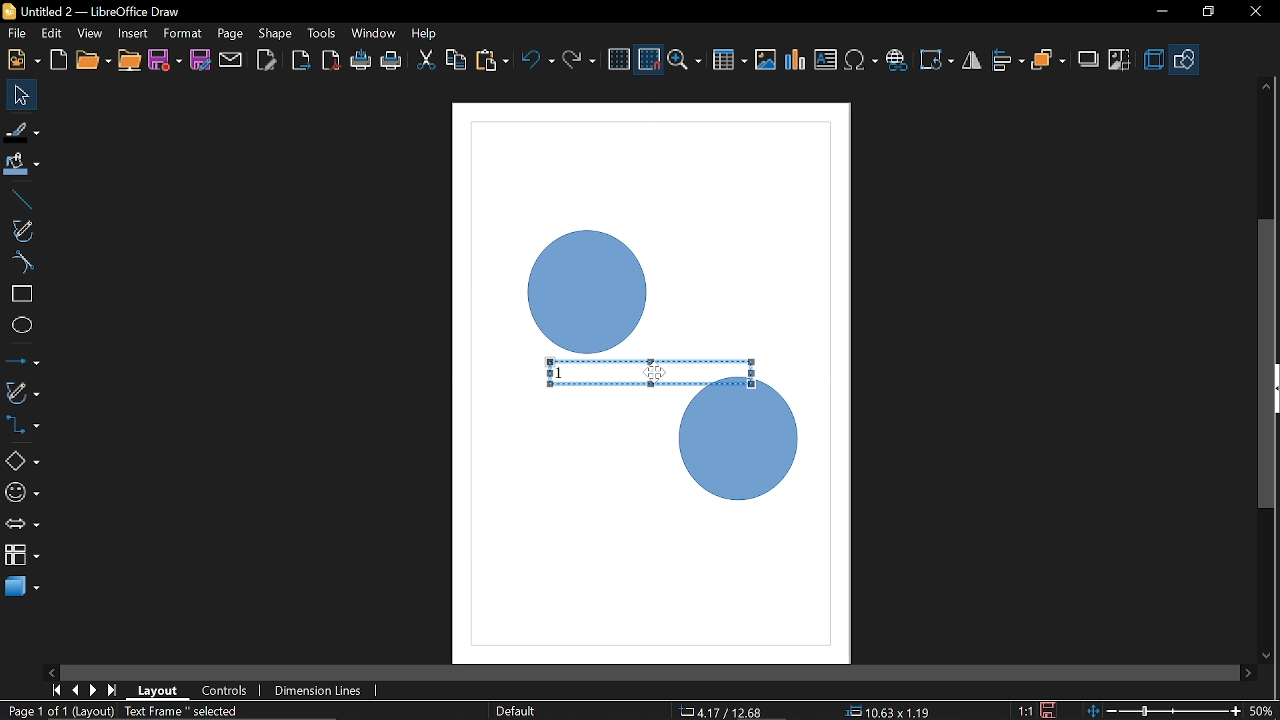 This screenshot has width=1280, height=720. Describe the element at coordinates (579, 60) in the screenshot. I see `redo` at that location.